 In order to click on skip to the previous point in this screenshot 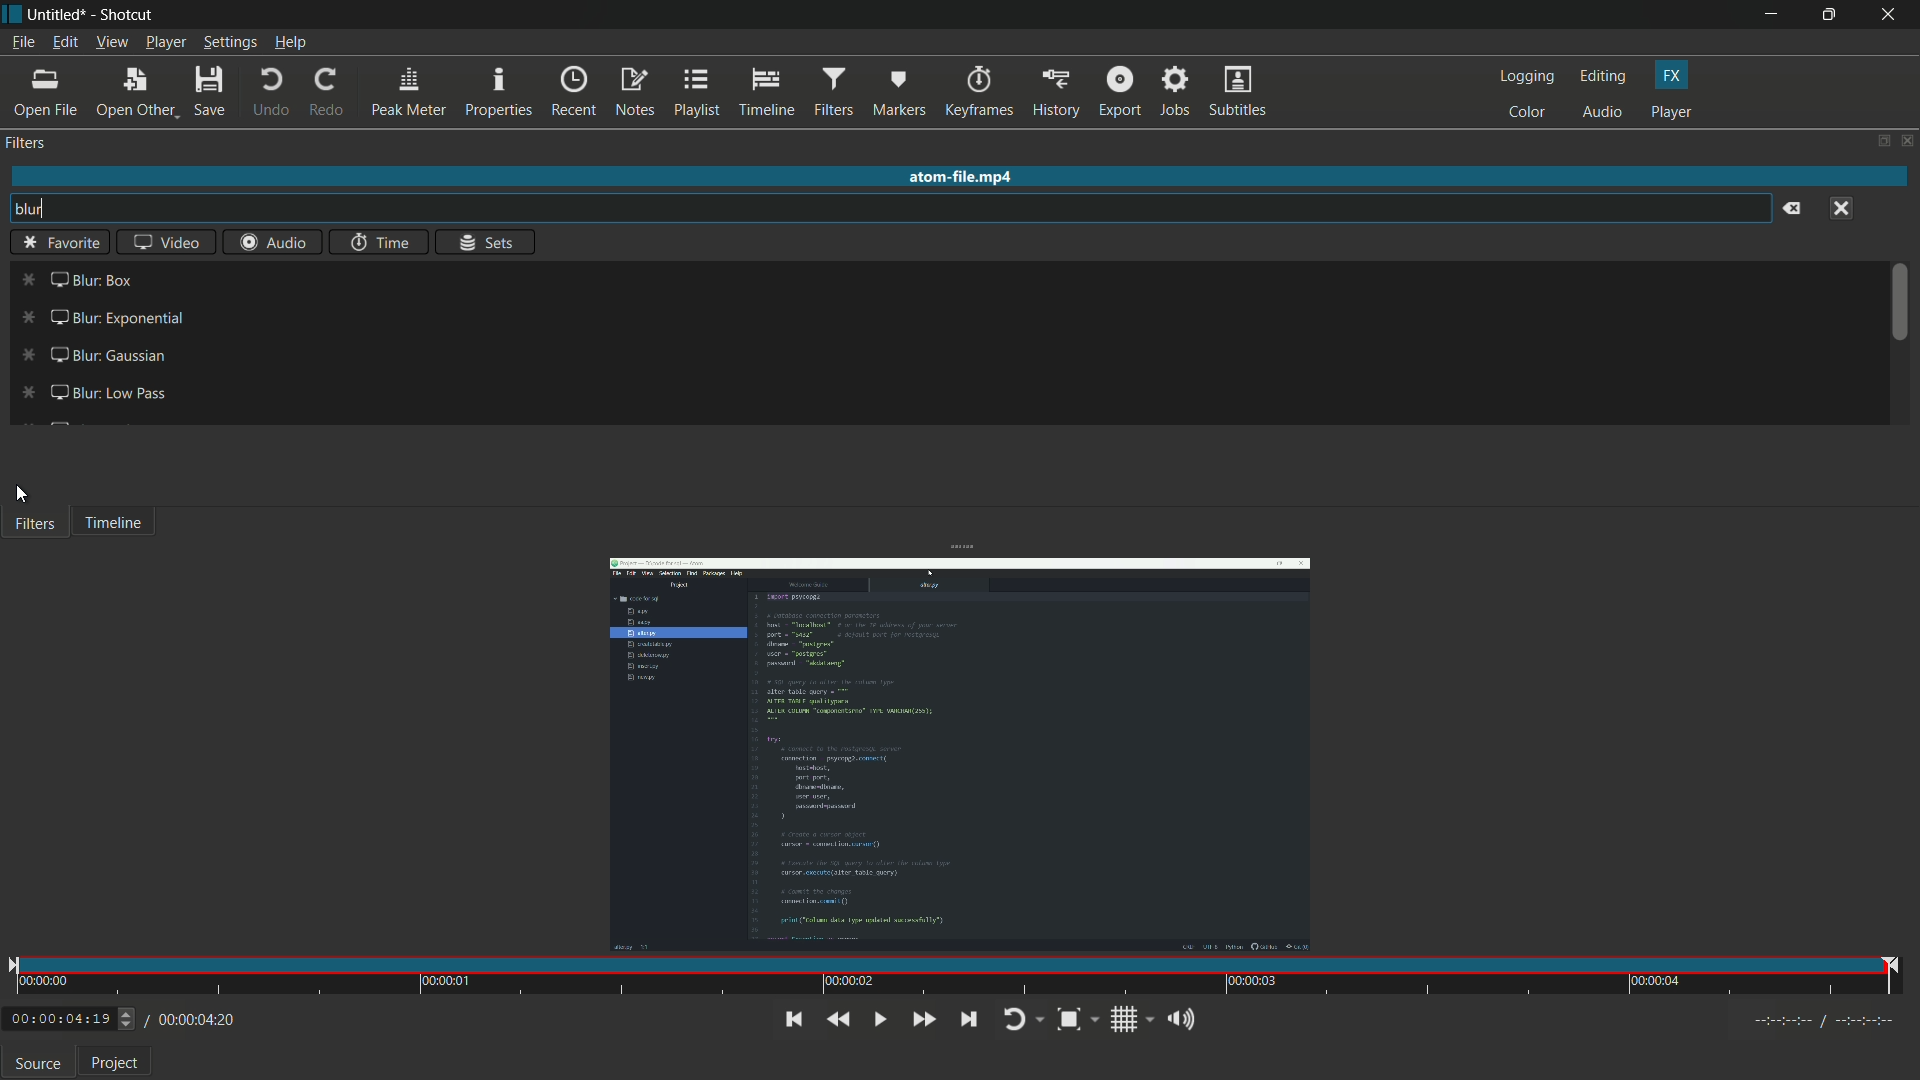, I will do `click(791, 1019)`.